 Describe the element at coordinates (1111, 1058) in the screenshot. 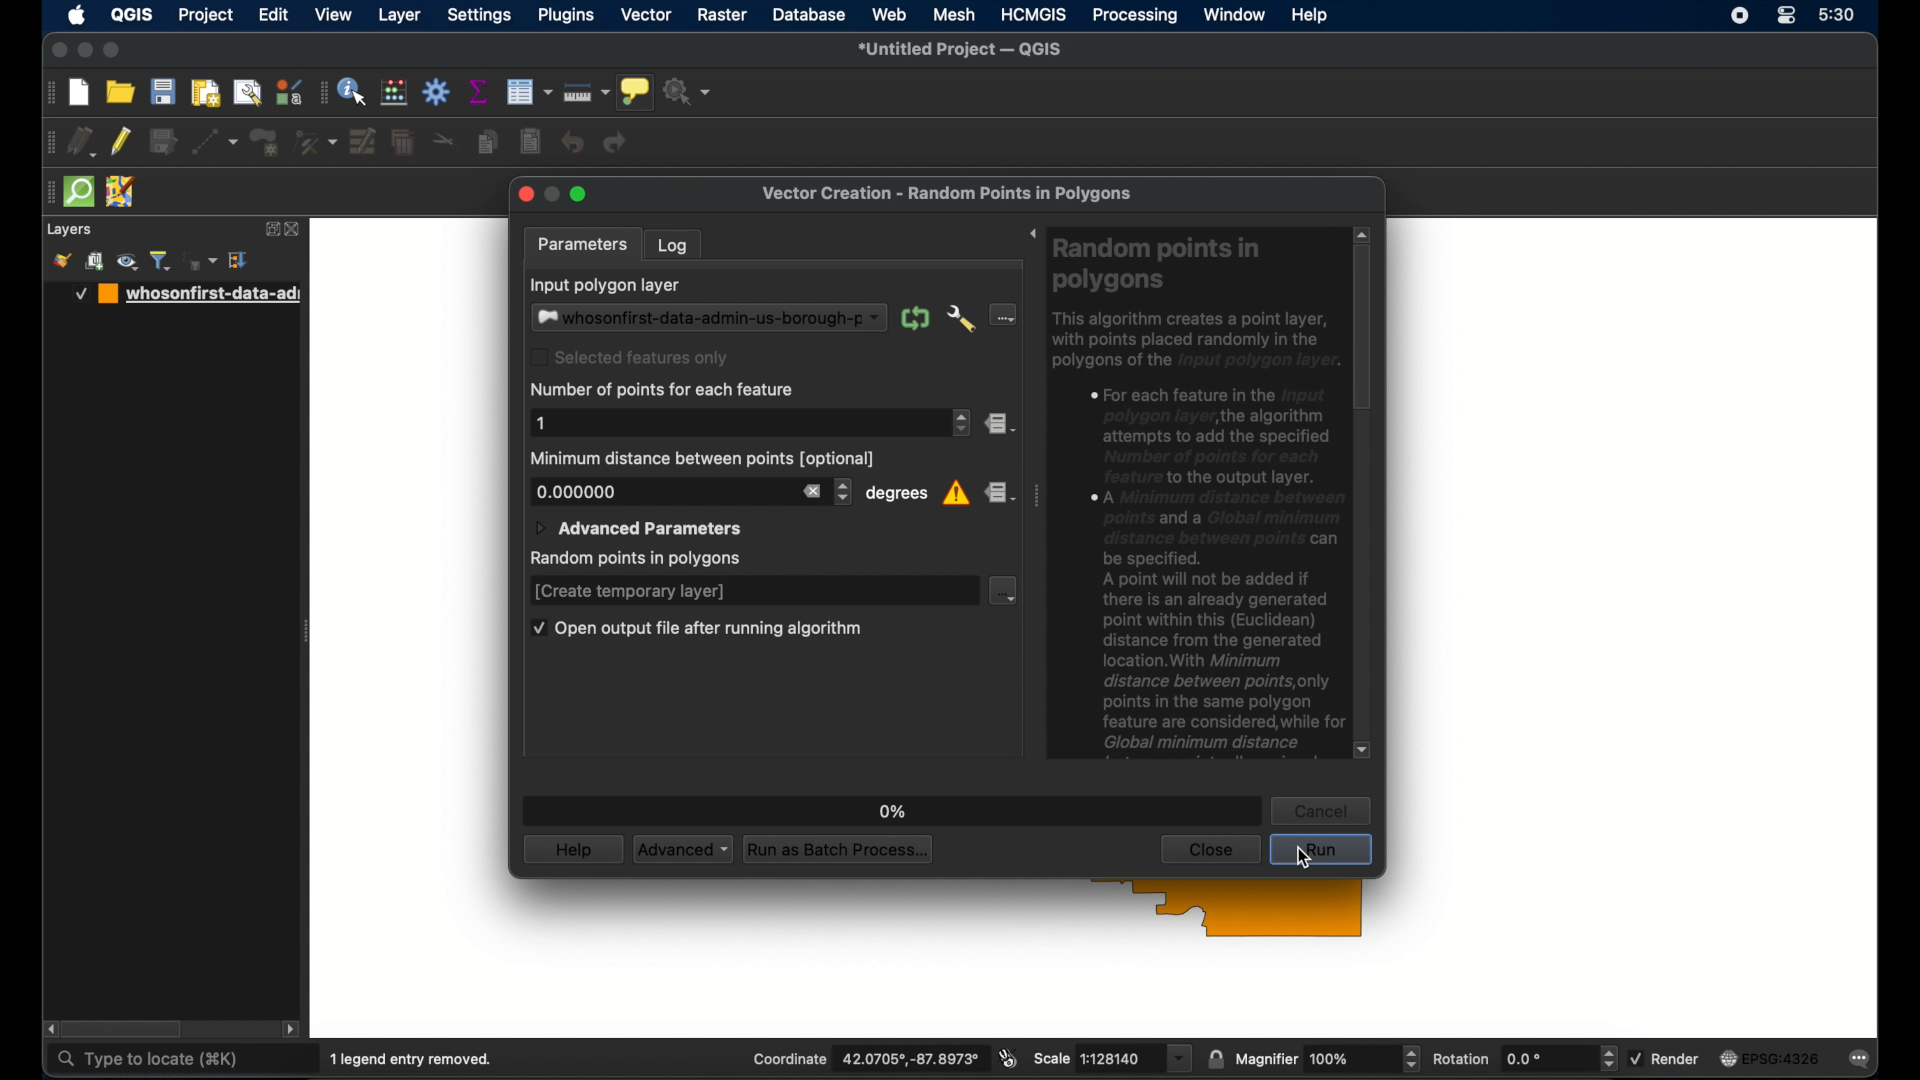

I see `scale` at that location.